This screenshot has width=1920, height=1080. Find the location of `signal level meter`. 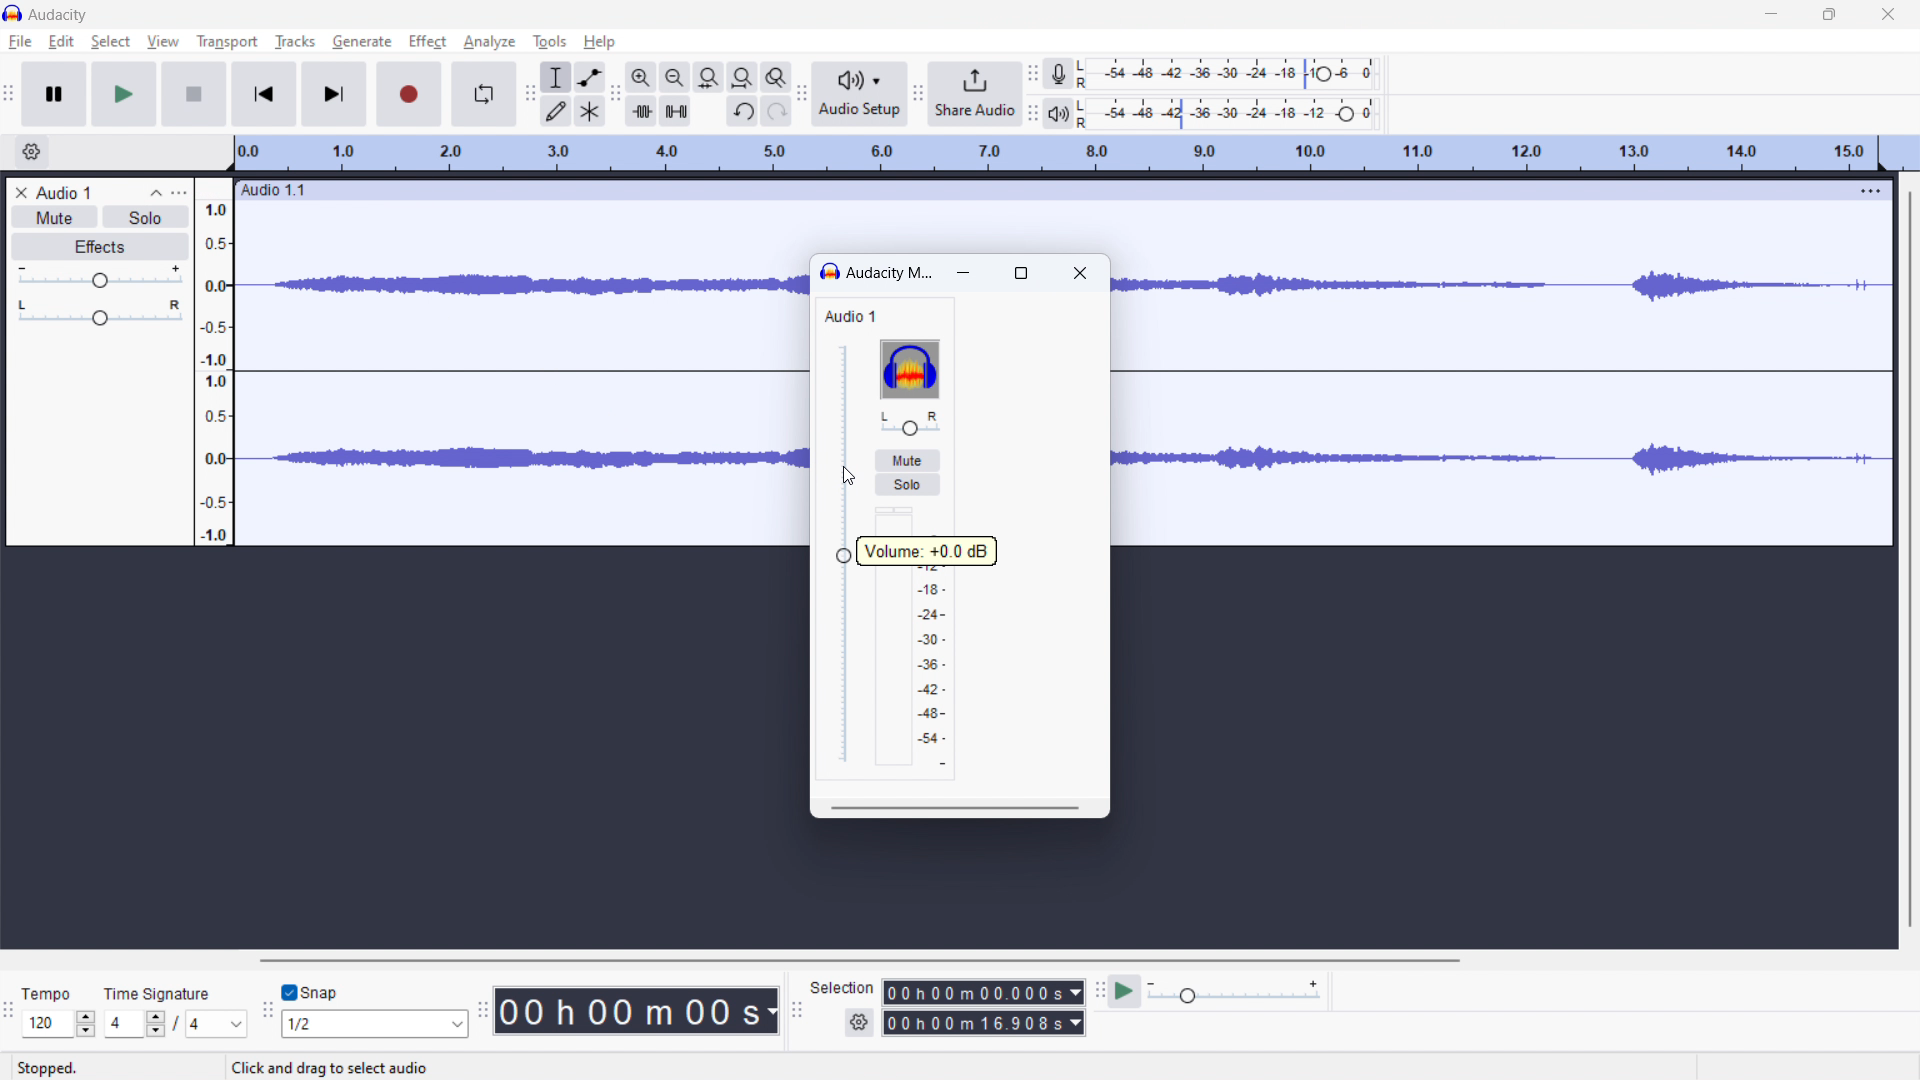

signal level meter is located at coordinates (922, 637).